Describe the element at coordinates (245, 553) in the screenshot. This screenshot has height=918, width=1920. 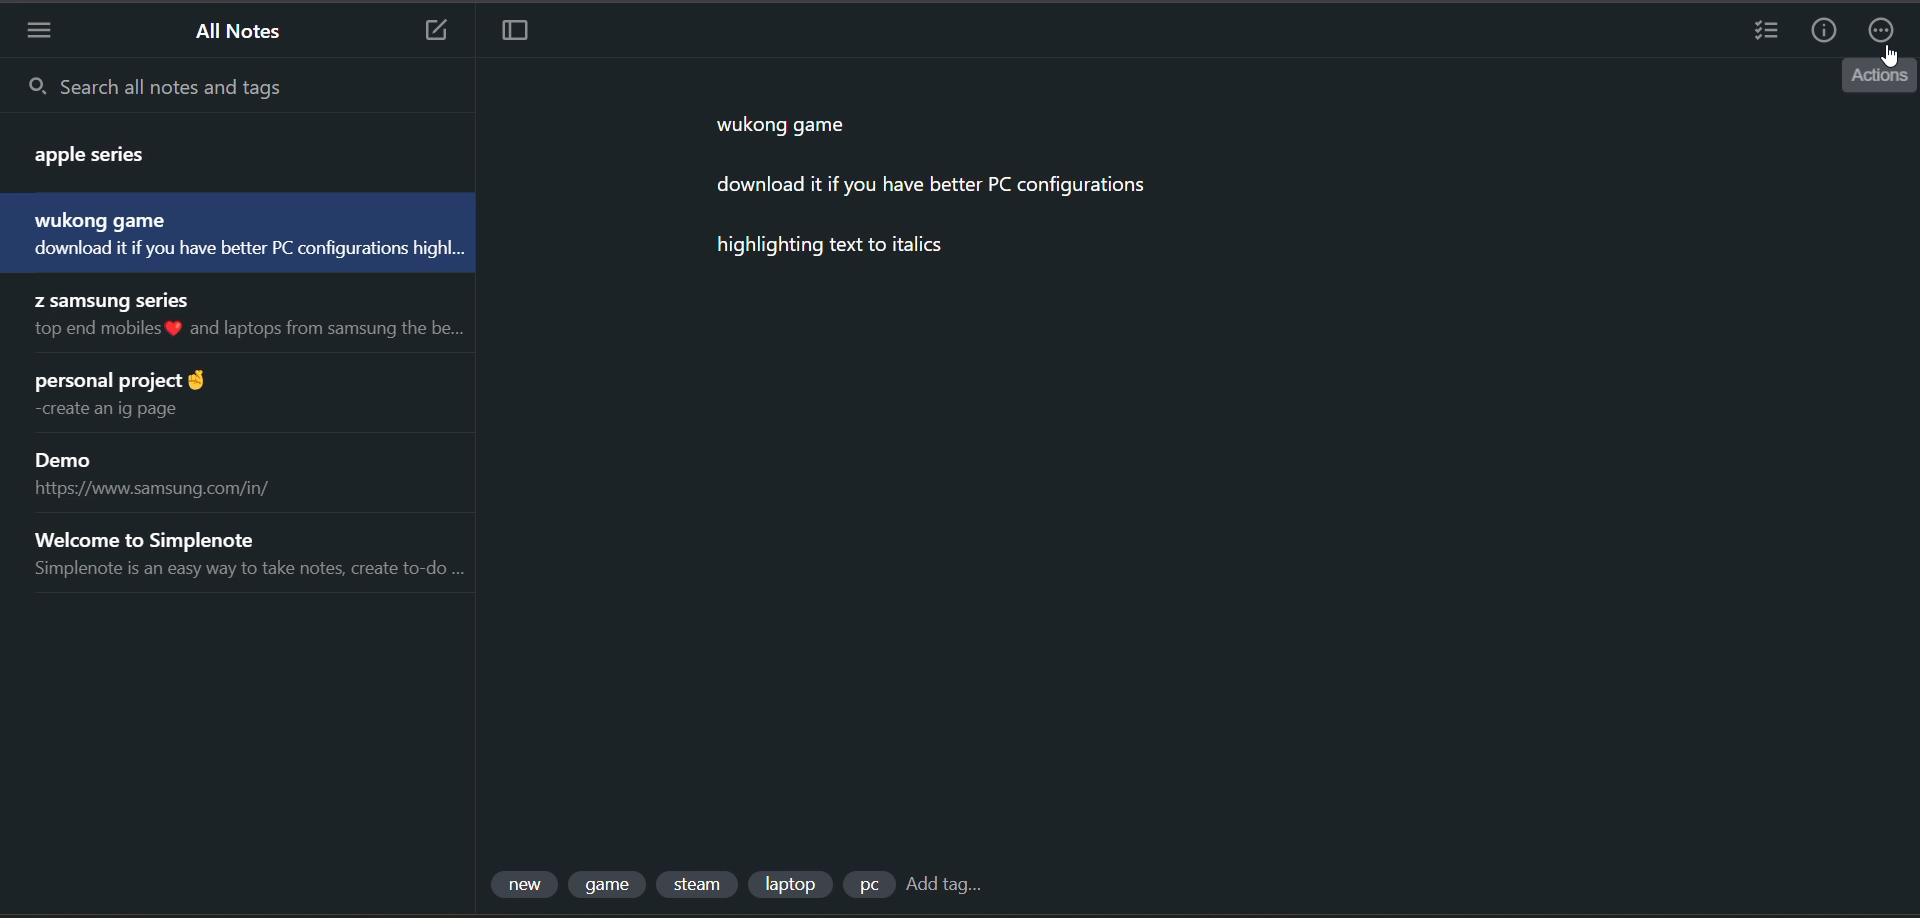
I see `note title and preview` at that location.